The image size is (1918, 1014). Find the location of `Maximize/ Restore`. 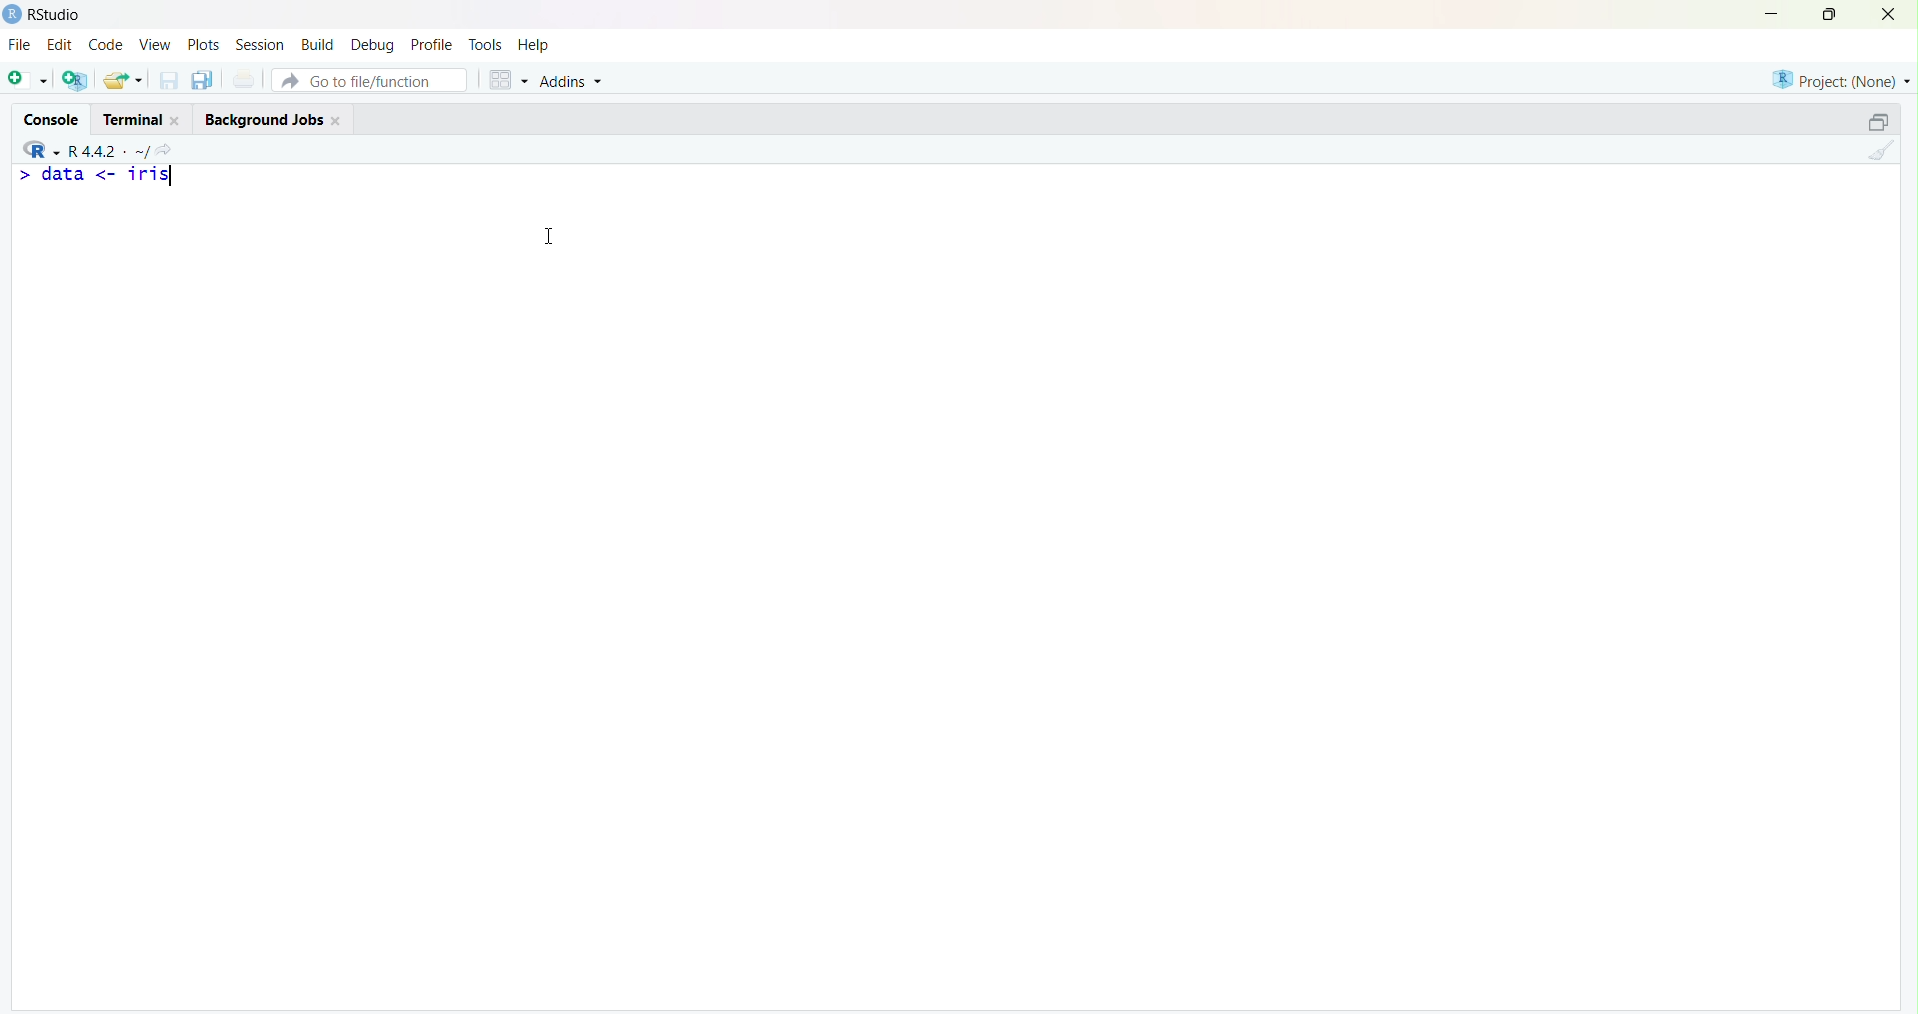

Maximize/ Restore is located at coordinates (1875, 120).